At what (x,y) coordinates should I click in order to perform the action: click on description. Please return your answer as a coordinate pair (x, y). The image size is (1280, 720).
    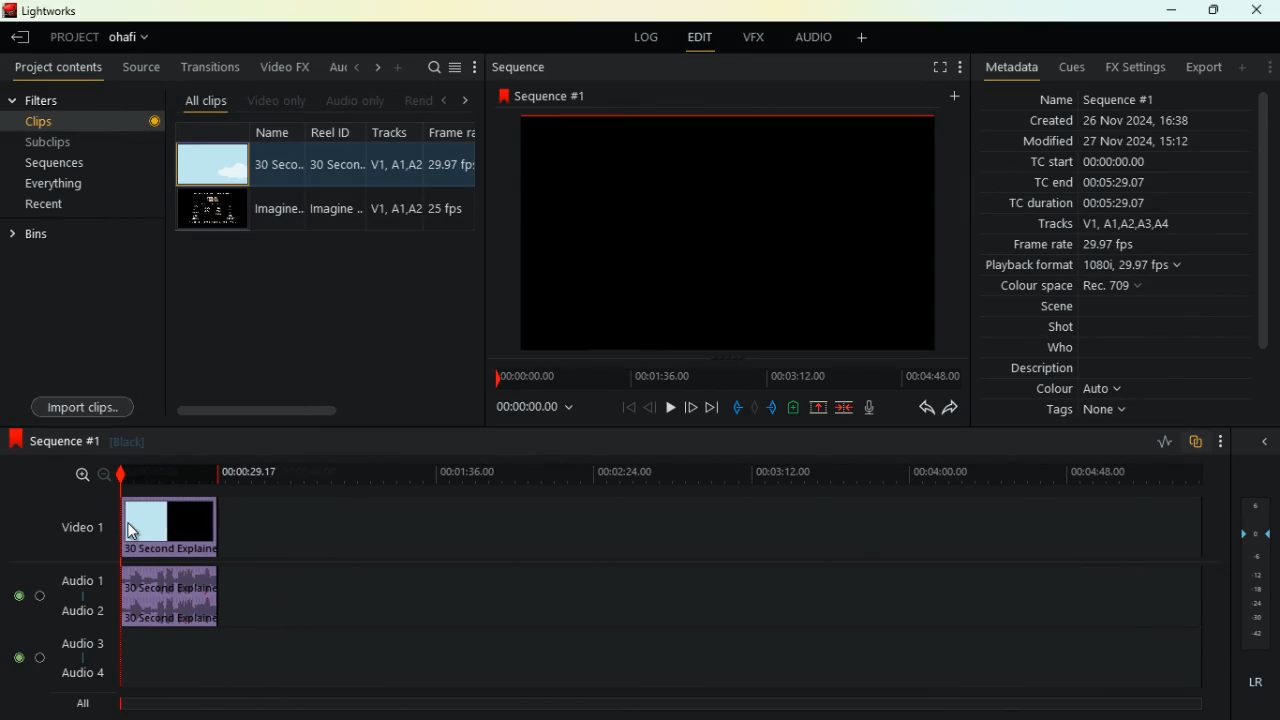
    Looking at the image, I should click on (1032, 368).